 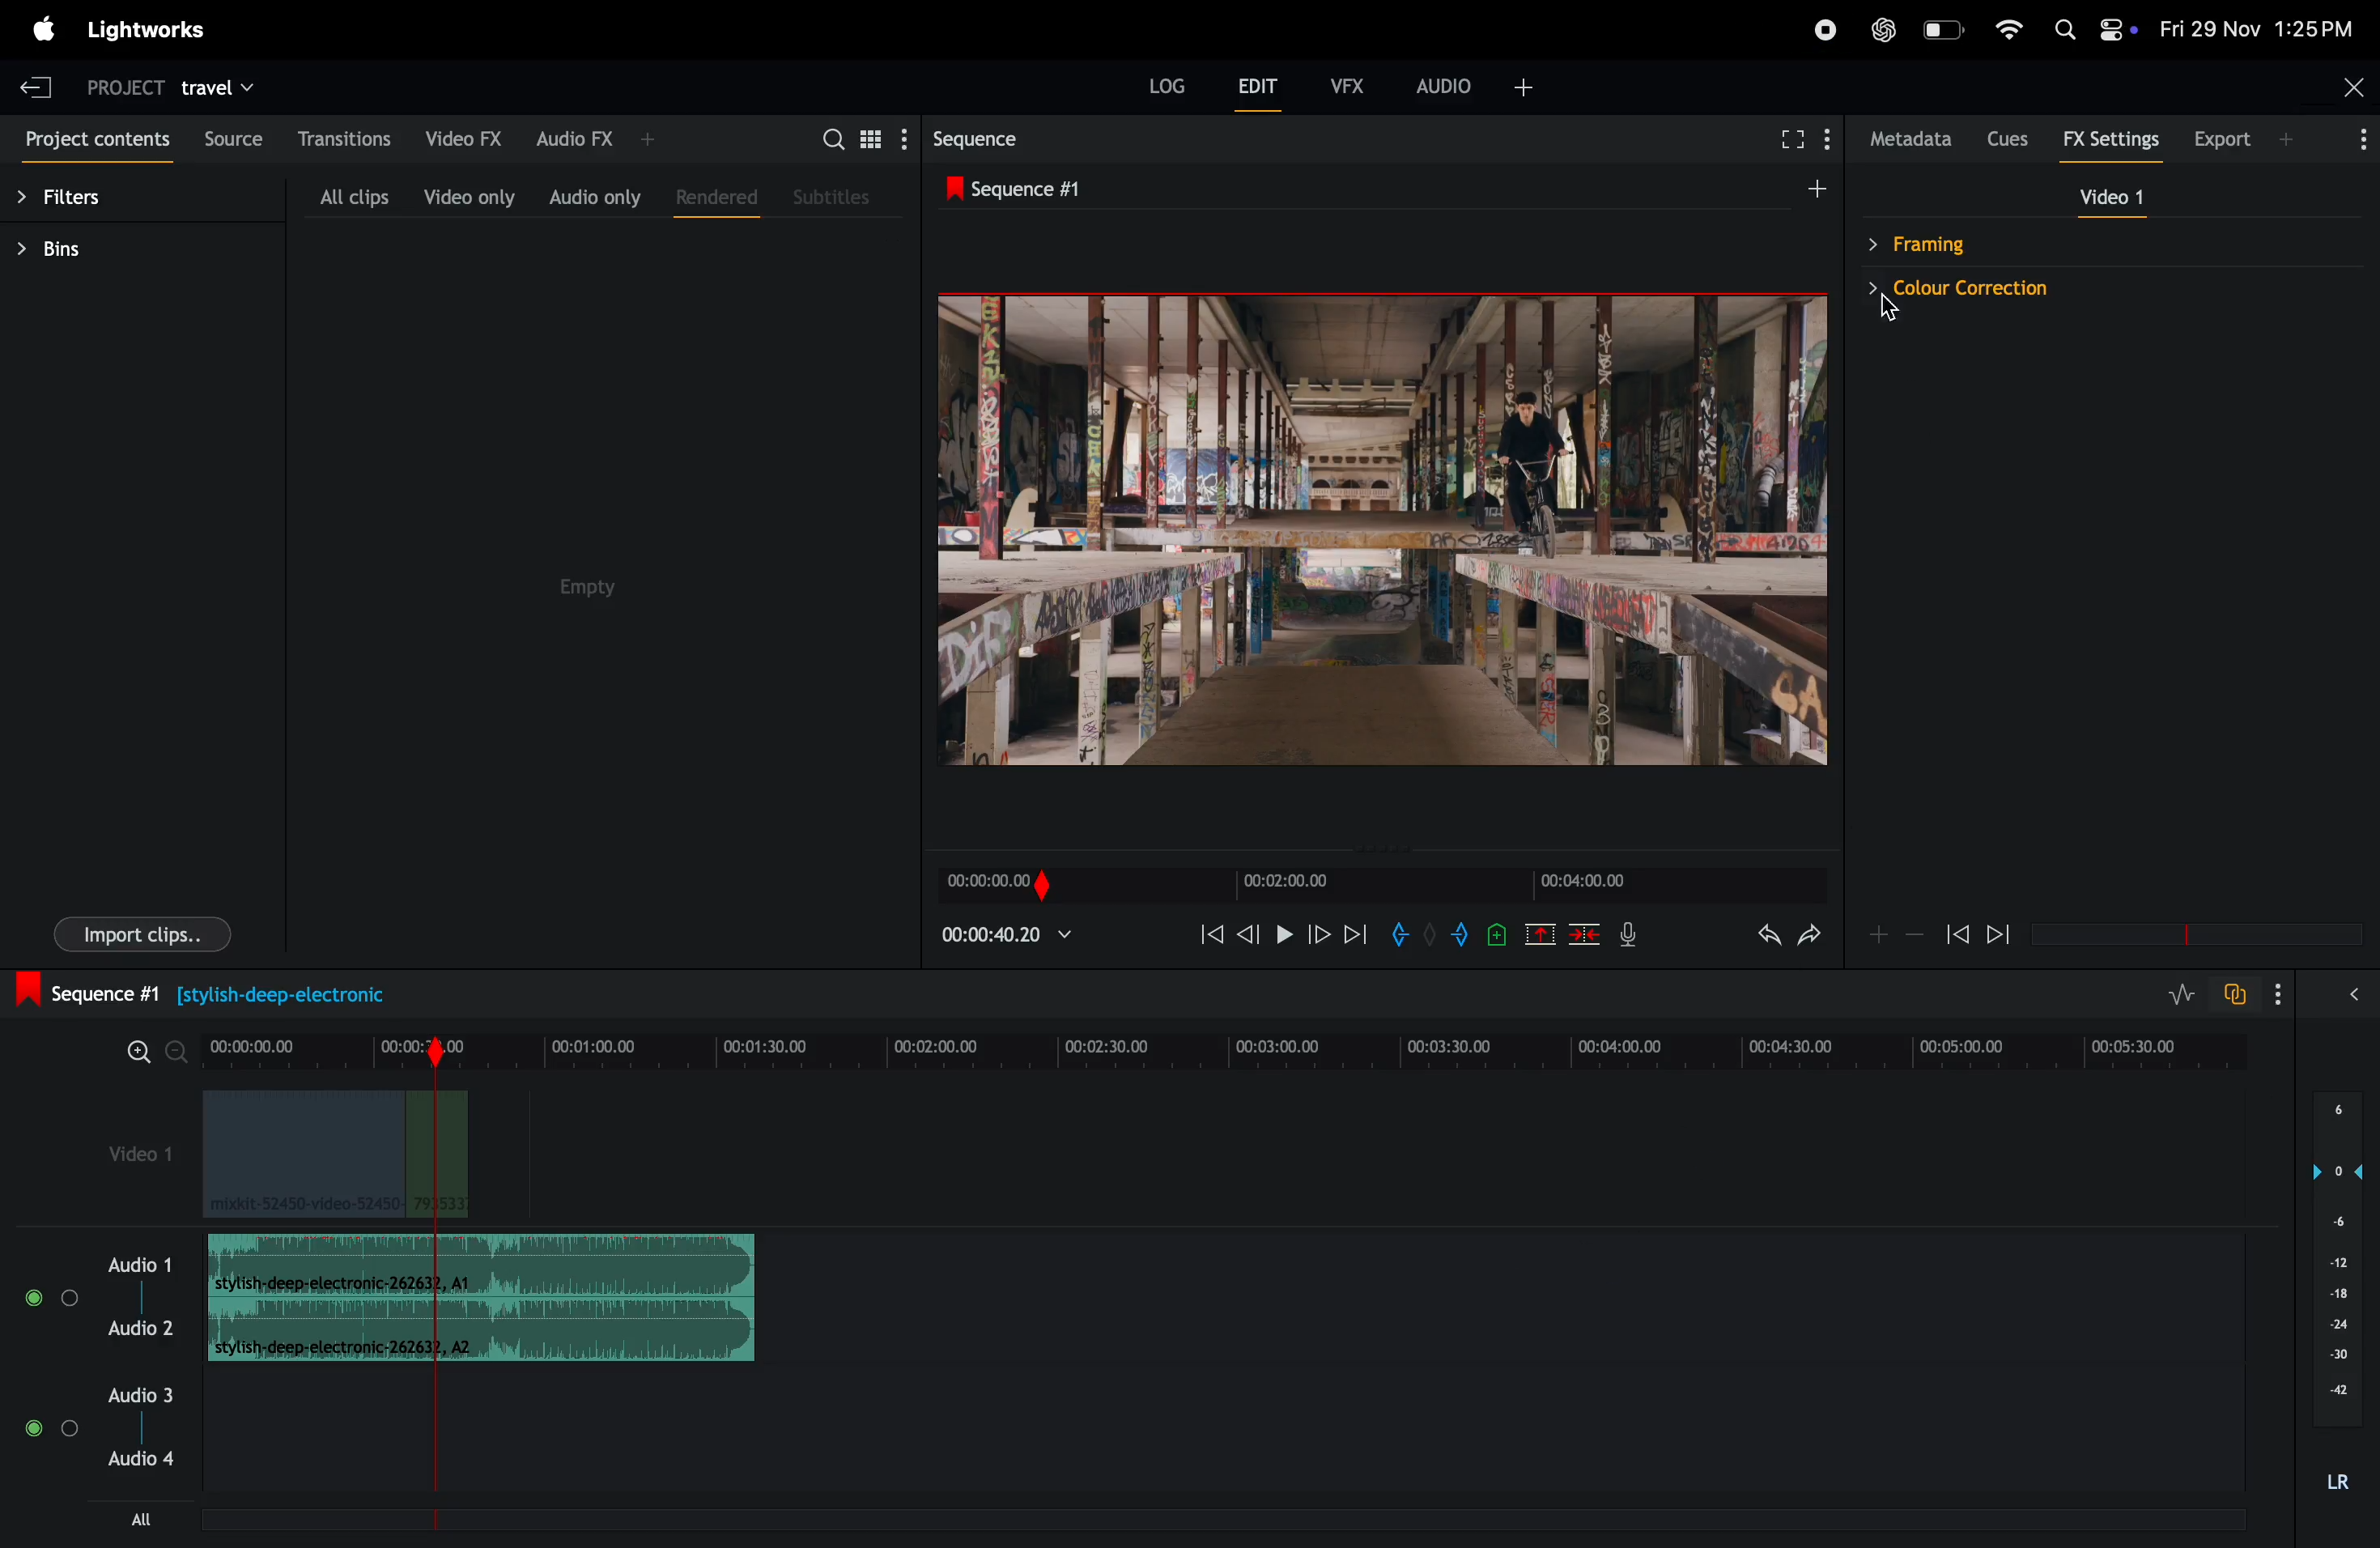 What do you see at coordinates (1348, 83) in the screenshot?
I see `vfx` at bounding box center [1348, 83].